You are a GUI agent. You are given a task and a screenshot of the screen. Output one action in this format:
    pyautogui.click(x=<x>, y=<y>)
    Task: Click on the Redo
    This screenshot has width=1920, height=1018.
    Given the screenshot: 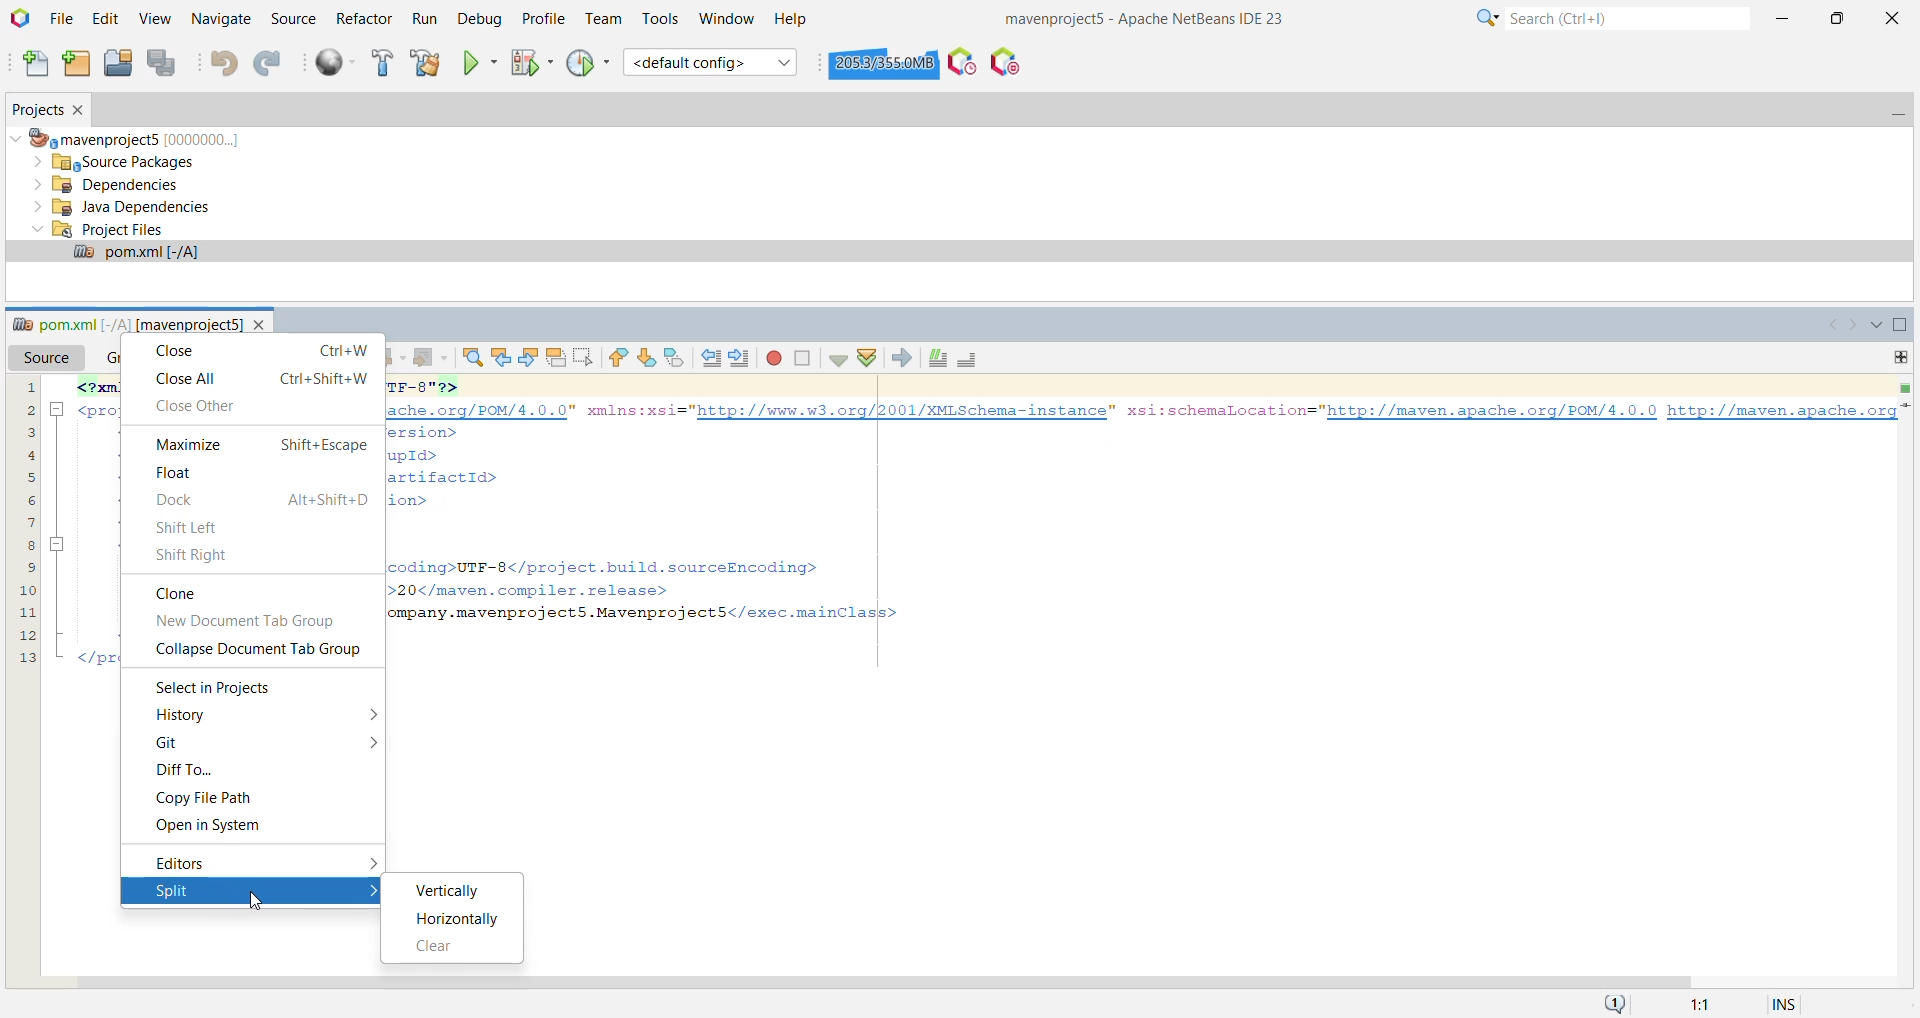 What is the action you would take?
    pyautogui.click(x=270, y=63)
    